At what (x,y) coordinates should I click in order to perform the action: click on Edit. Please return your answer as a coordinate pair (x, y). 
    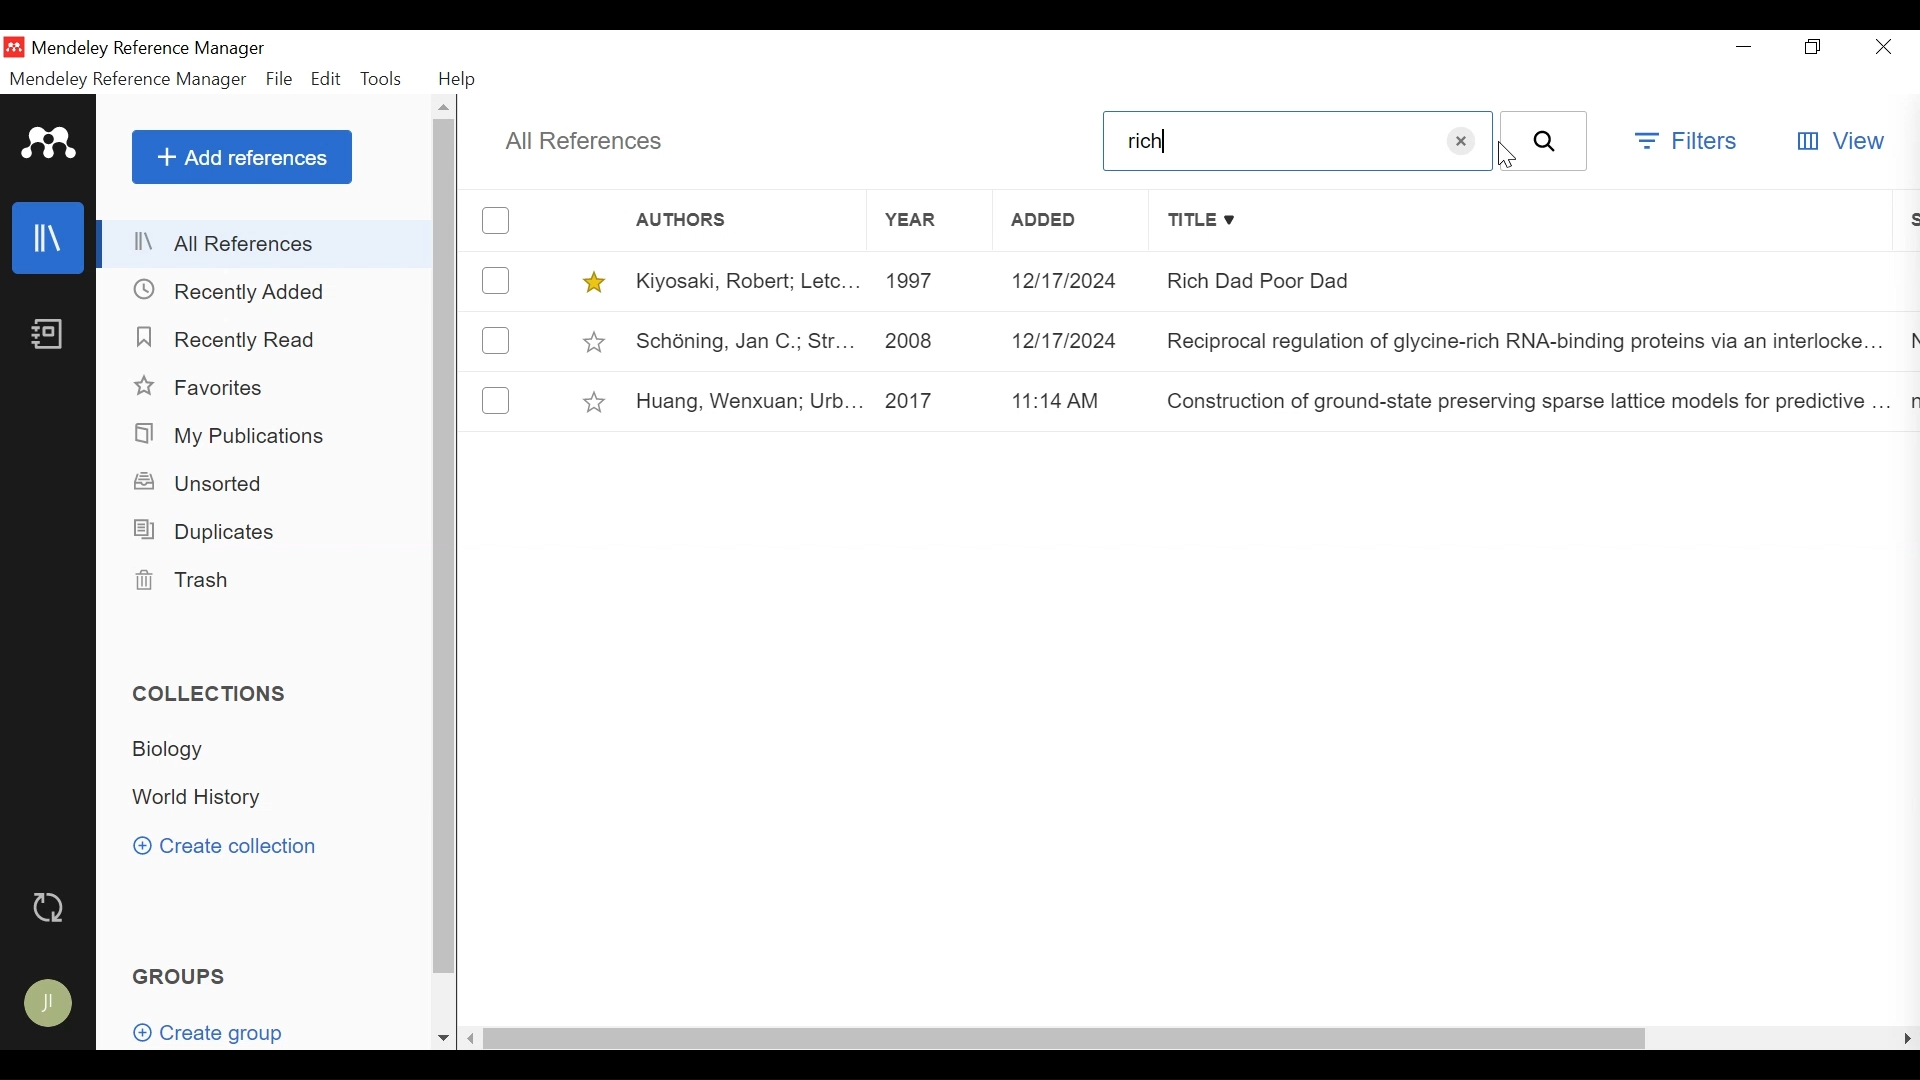
    Looking at the image, I should click on (327, 78).